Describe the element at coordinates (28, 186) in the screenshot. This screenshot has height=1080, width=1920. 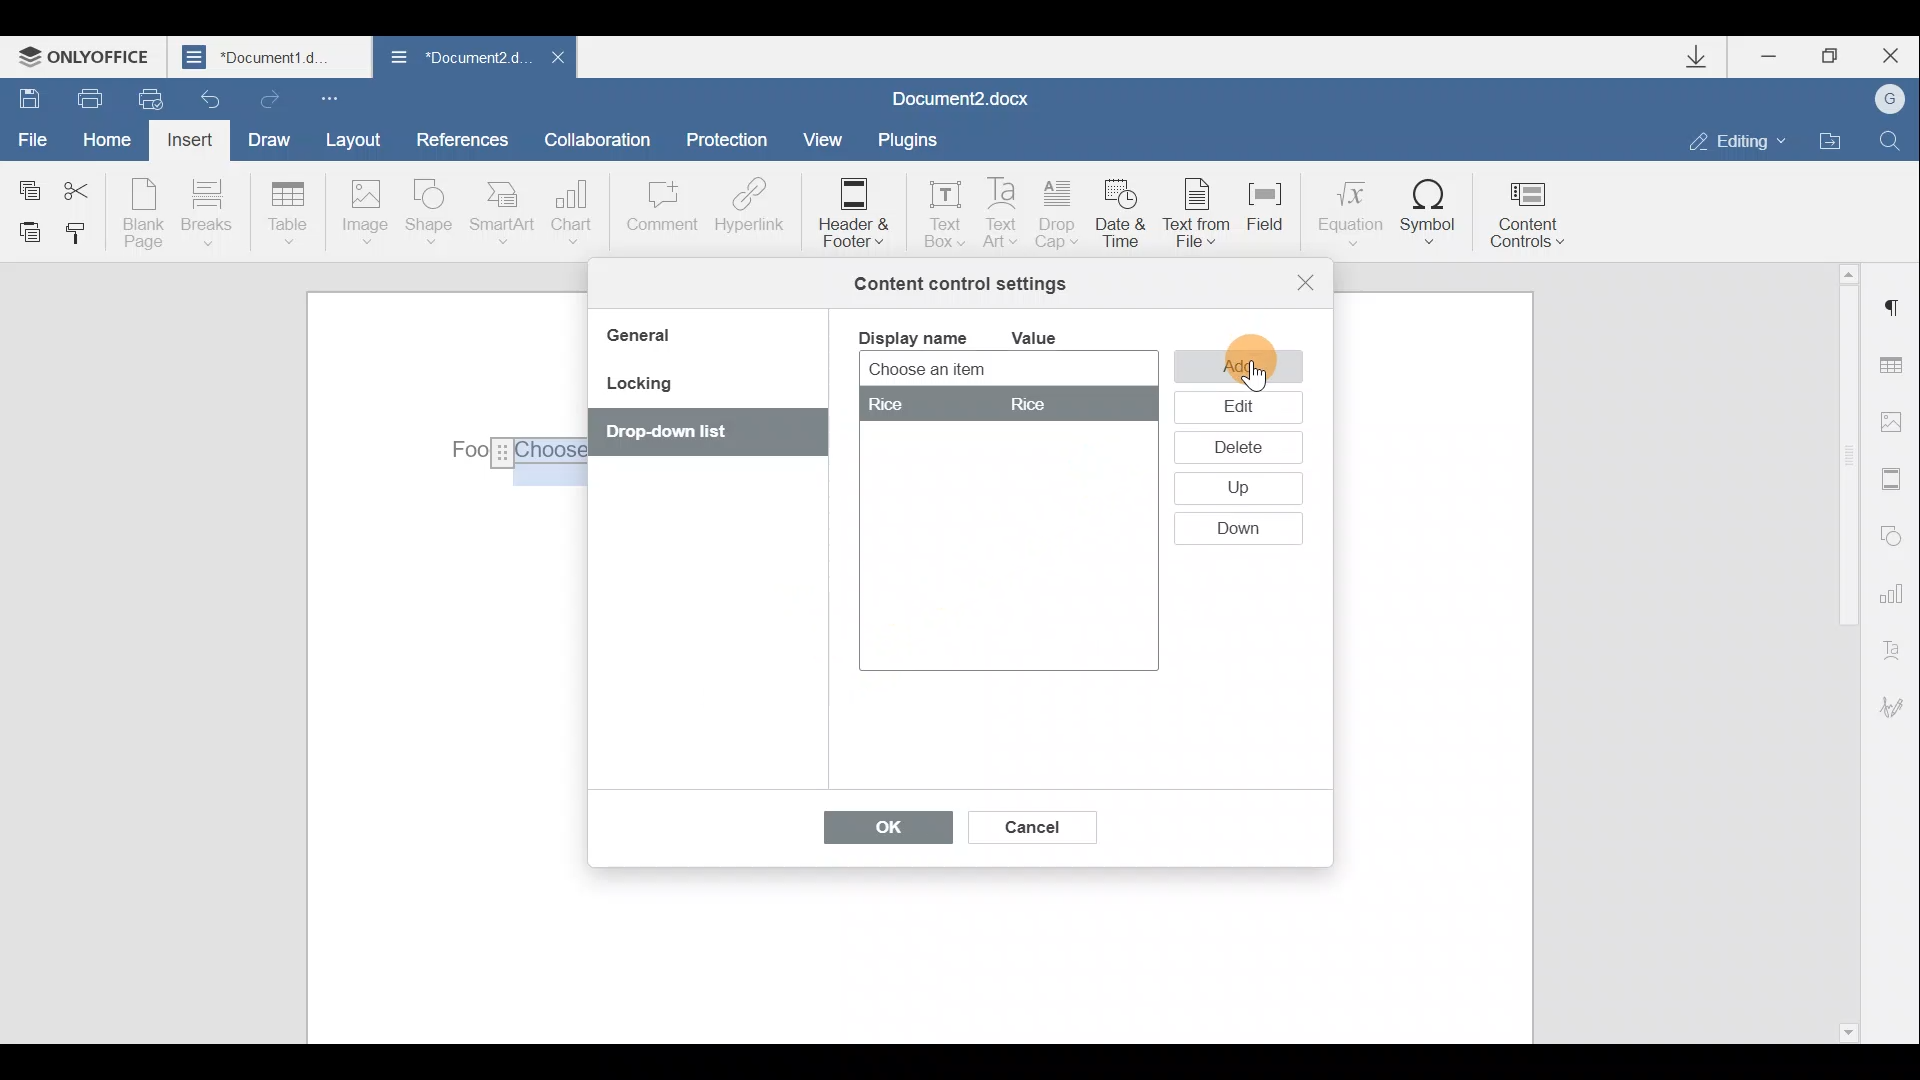
I see `Copy` at that location.